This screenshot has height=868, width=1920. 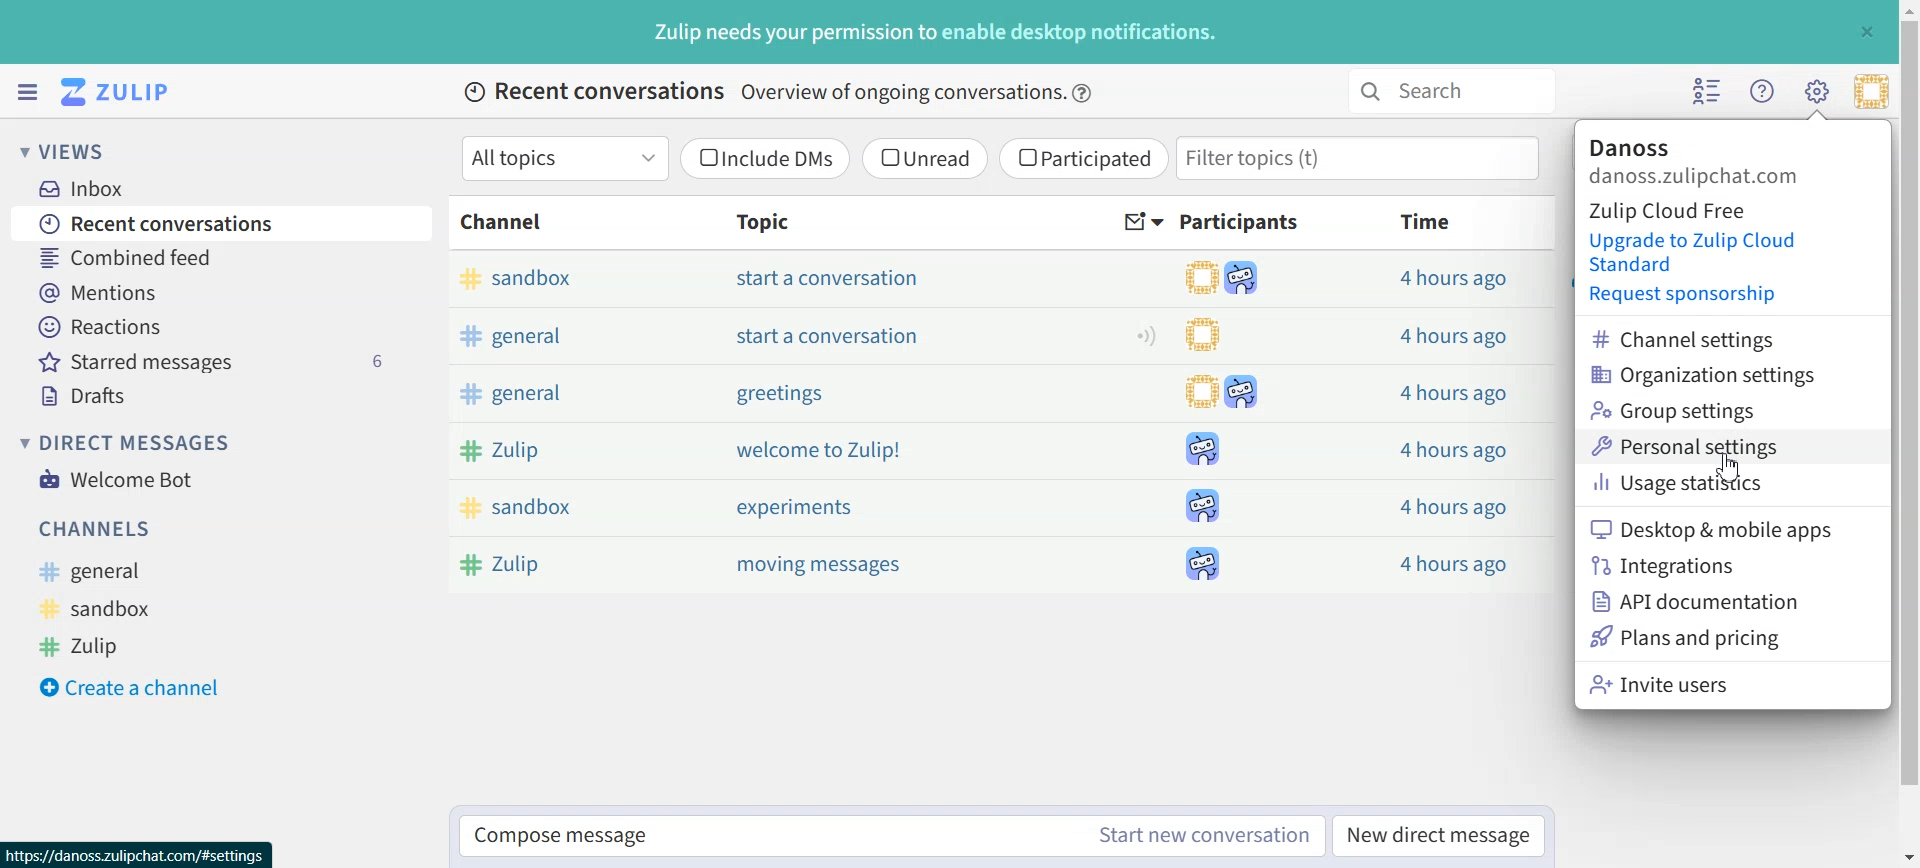 I want to click on All topics, so click(x=564, y=158).